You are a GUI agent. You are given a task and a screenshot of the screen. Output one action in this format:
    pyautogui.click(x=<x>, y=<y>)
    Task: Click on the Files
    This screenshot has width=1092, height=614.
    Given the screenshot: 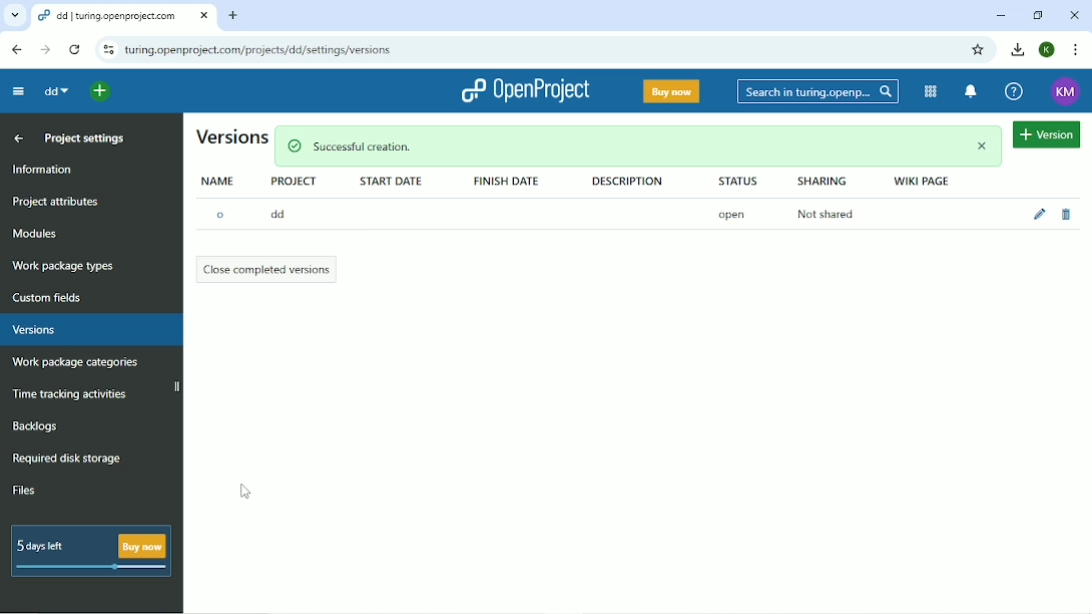 What is the action you would take?
    pyautogui.click(x=24, y=489)
    